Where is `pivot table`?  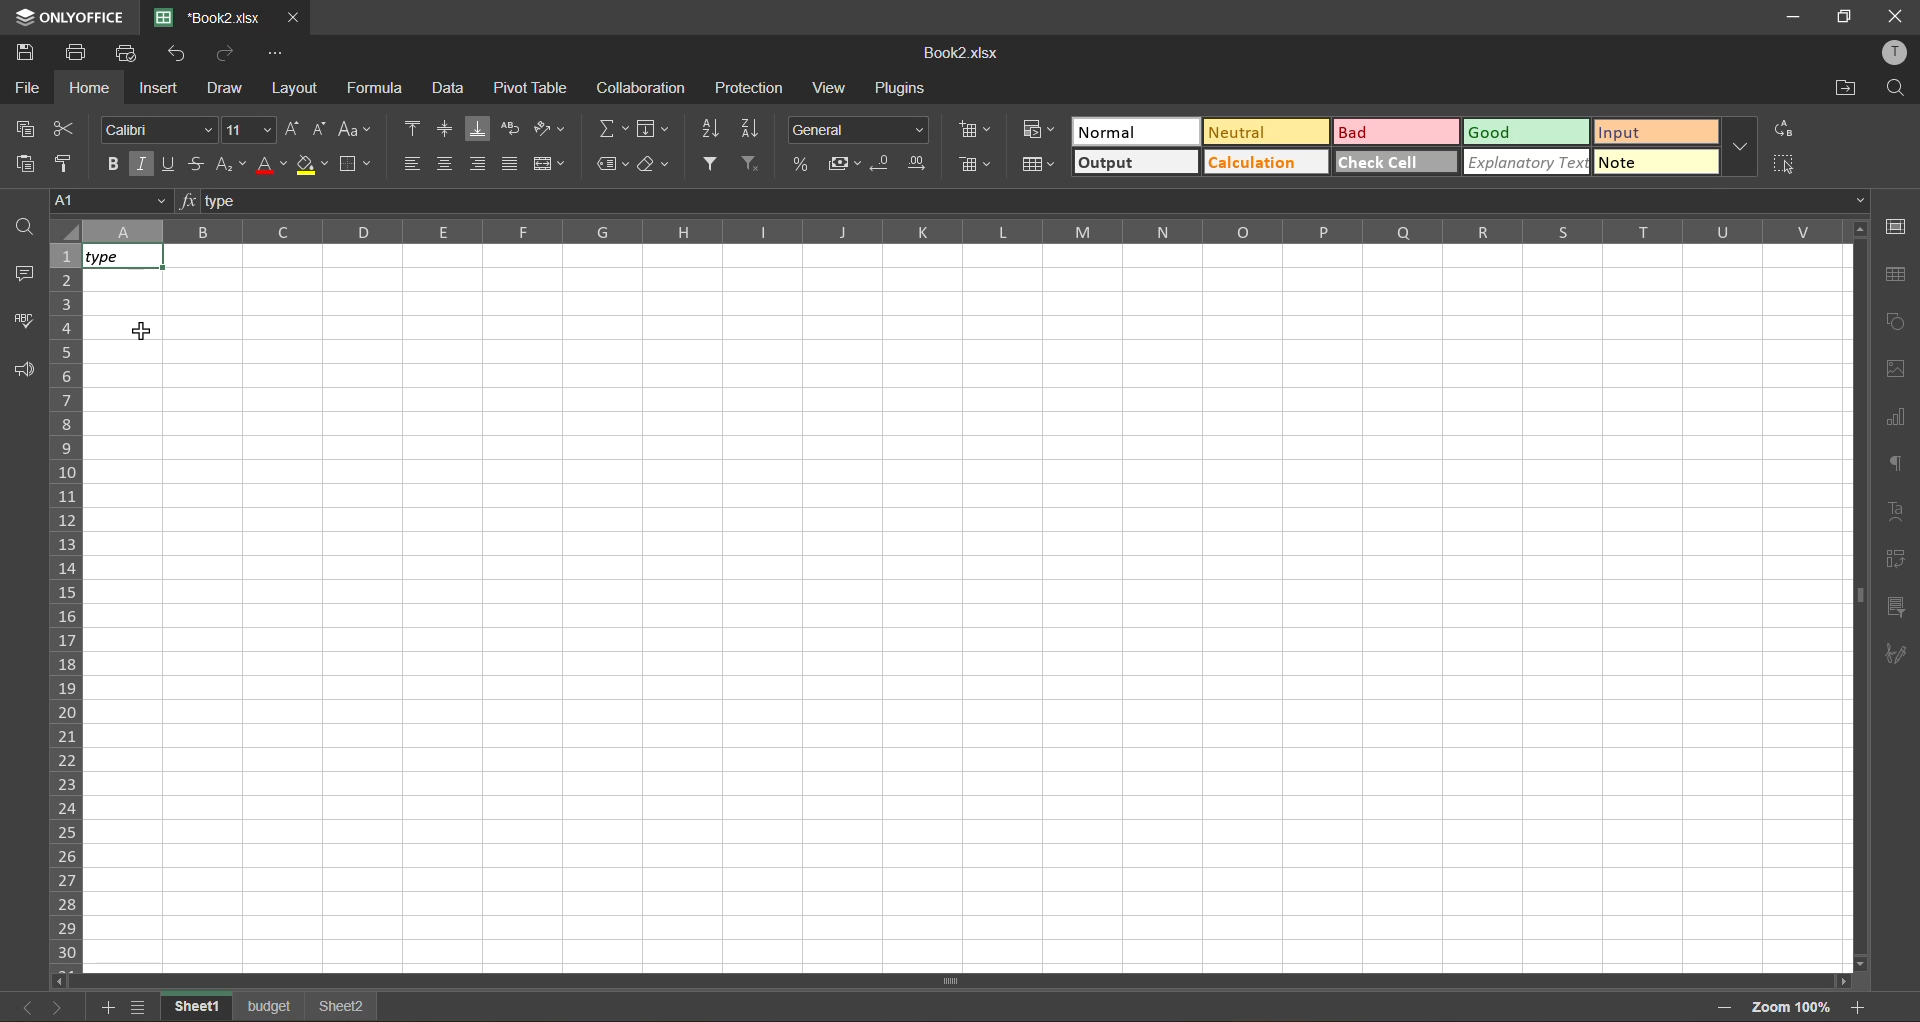
pivot table is located at coordinates (532, 91).